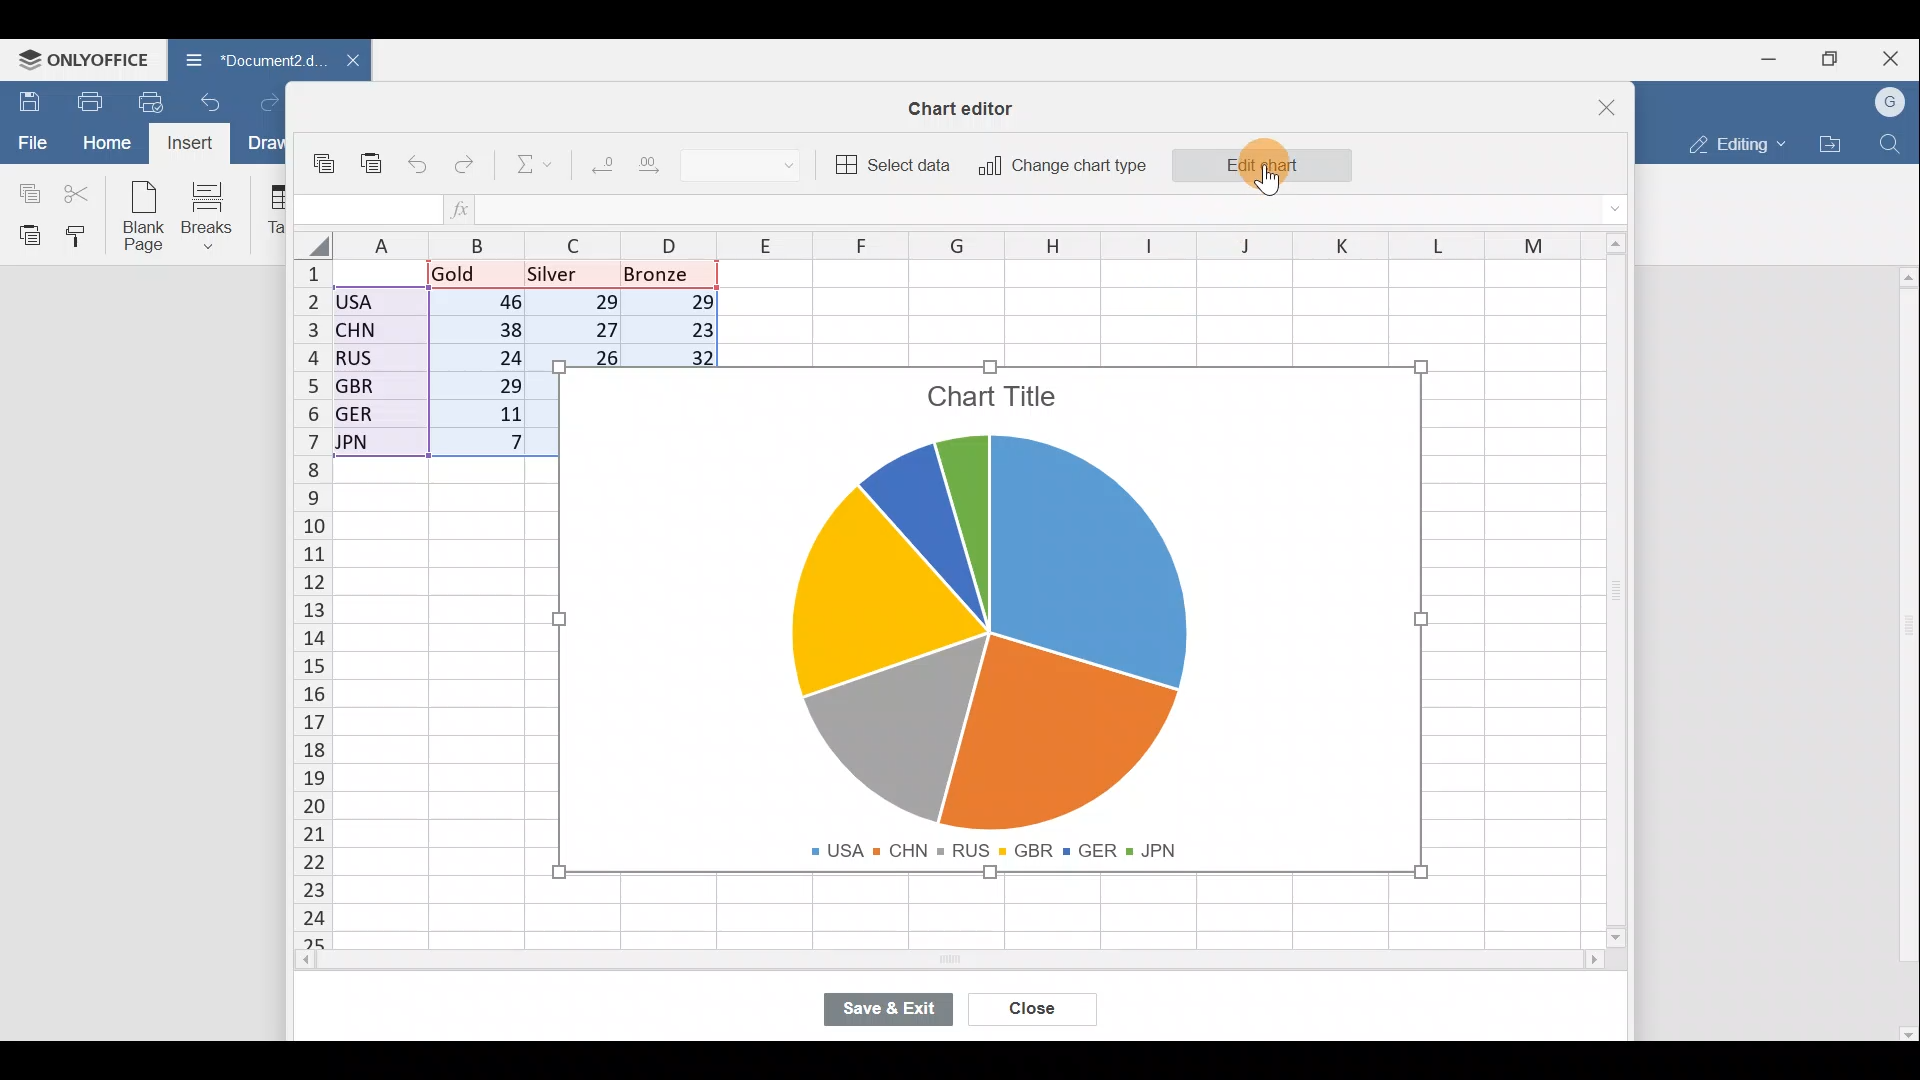 The image size is (1920, 1080). I want to click on File, so click(30, 141).